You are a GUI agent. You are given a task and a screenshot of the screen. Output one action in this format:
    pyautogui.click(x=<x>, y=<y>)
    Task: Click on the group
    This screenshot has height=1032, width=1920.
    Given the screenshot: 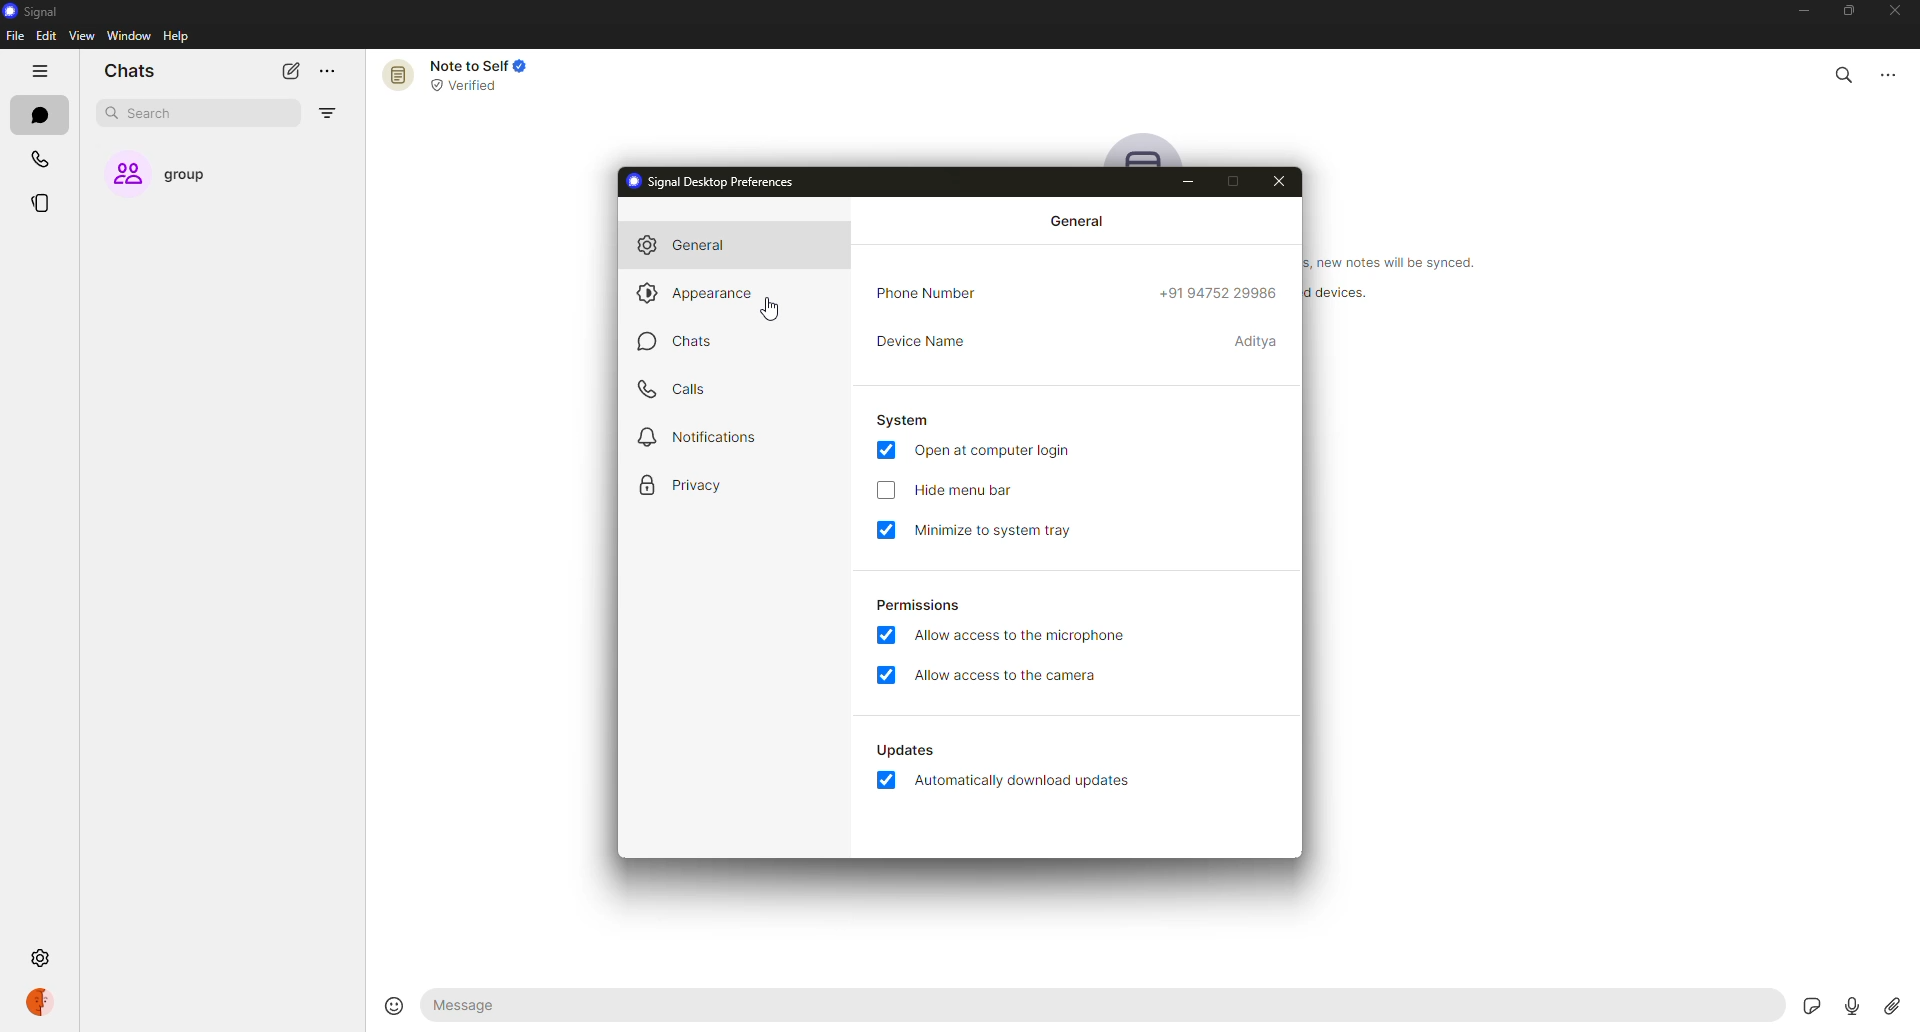 What is the action you would take?
    pyautogui.click(x=177, y=175)
    